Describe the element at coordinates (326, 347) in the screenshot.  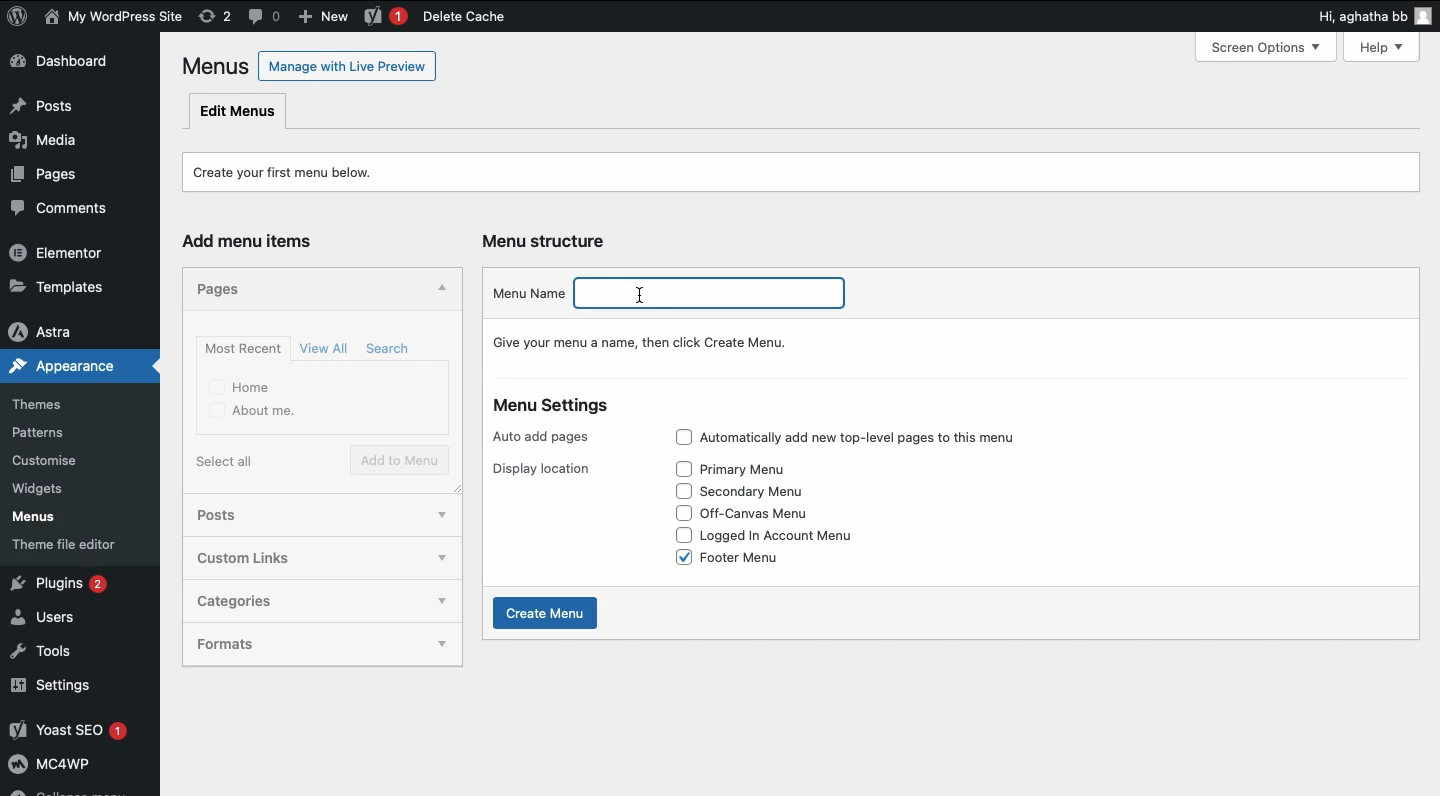
I see `View all` at that location.